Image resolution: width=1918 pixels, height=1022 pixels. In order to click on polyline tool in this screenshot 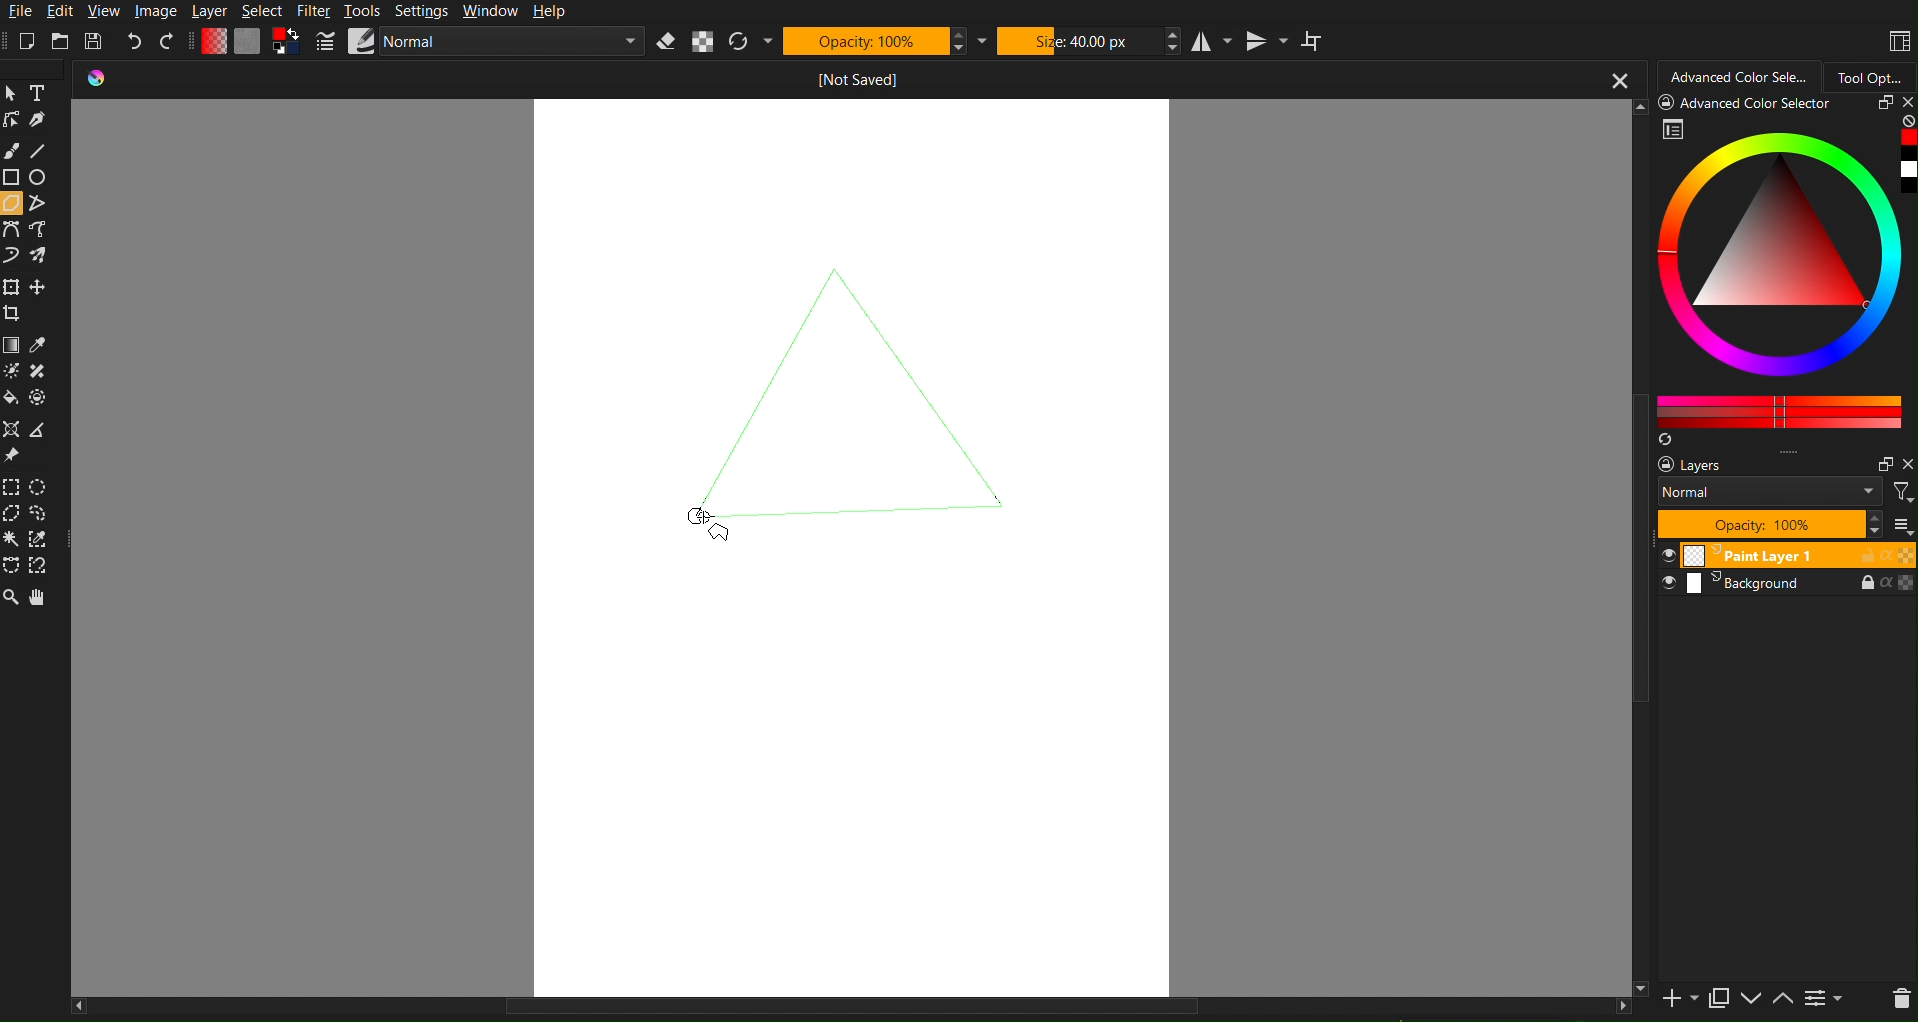, I will do `click(39, 205)`.